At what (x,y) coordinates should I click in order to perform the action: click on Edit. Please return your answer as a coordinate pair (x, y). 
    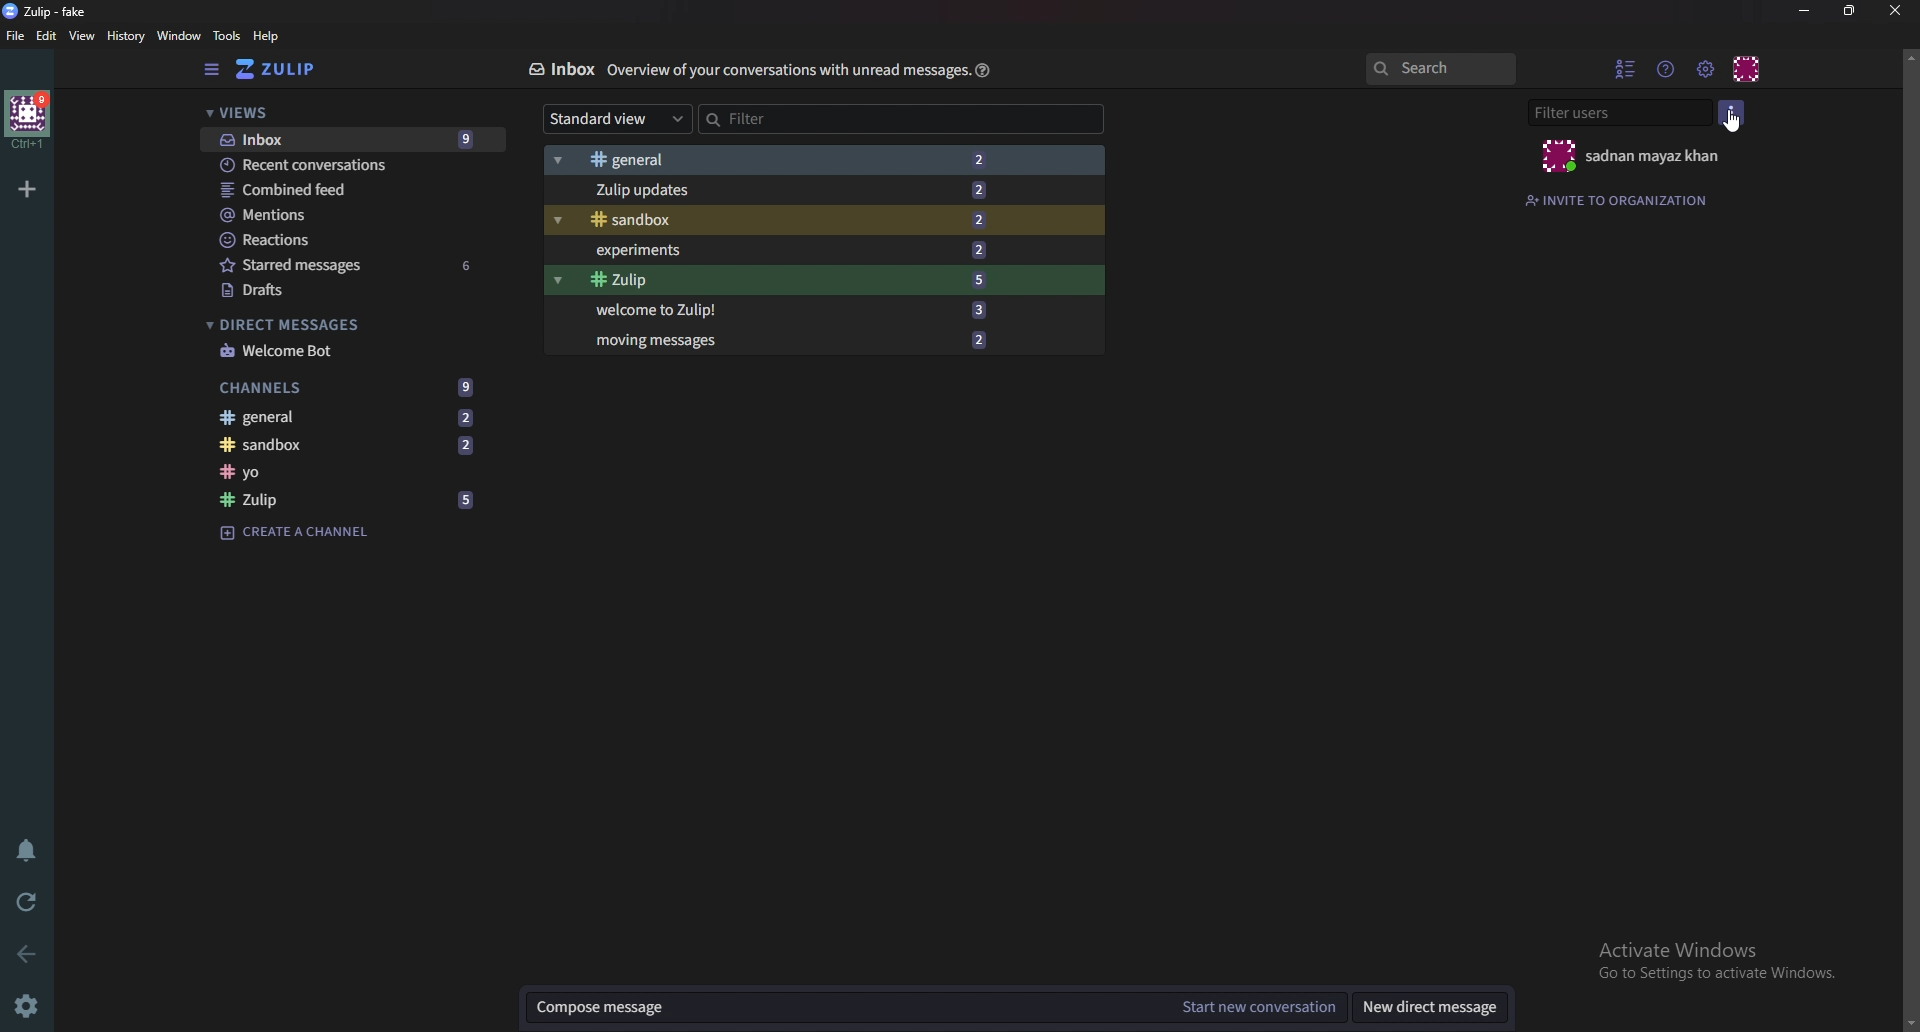
    Looking at the image, I should click on (49, 36).